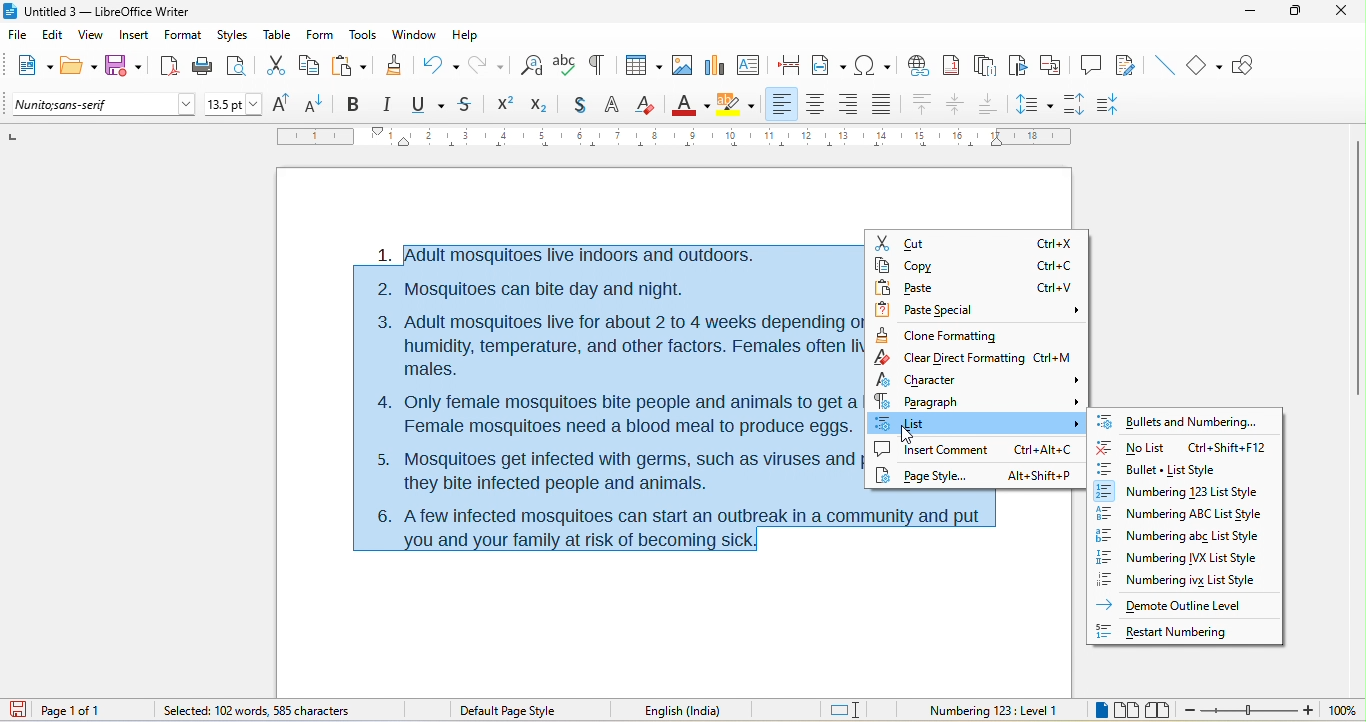 The width and height of the screenshot is (1366, 722). Describe the element at coordinates (921, 64) in the screenshot. I see `hyperlink` at that location.